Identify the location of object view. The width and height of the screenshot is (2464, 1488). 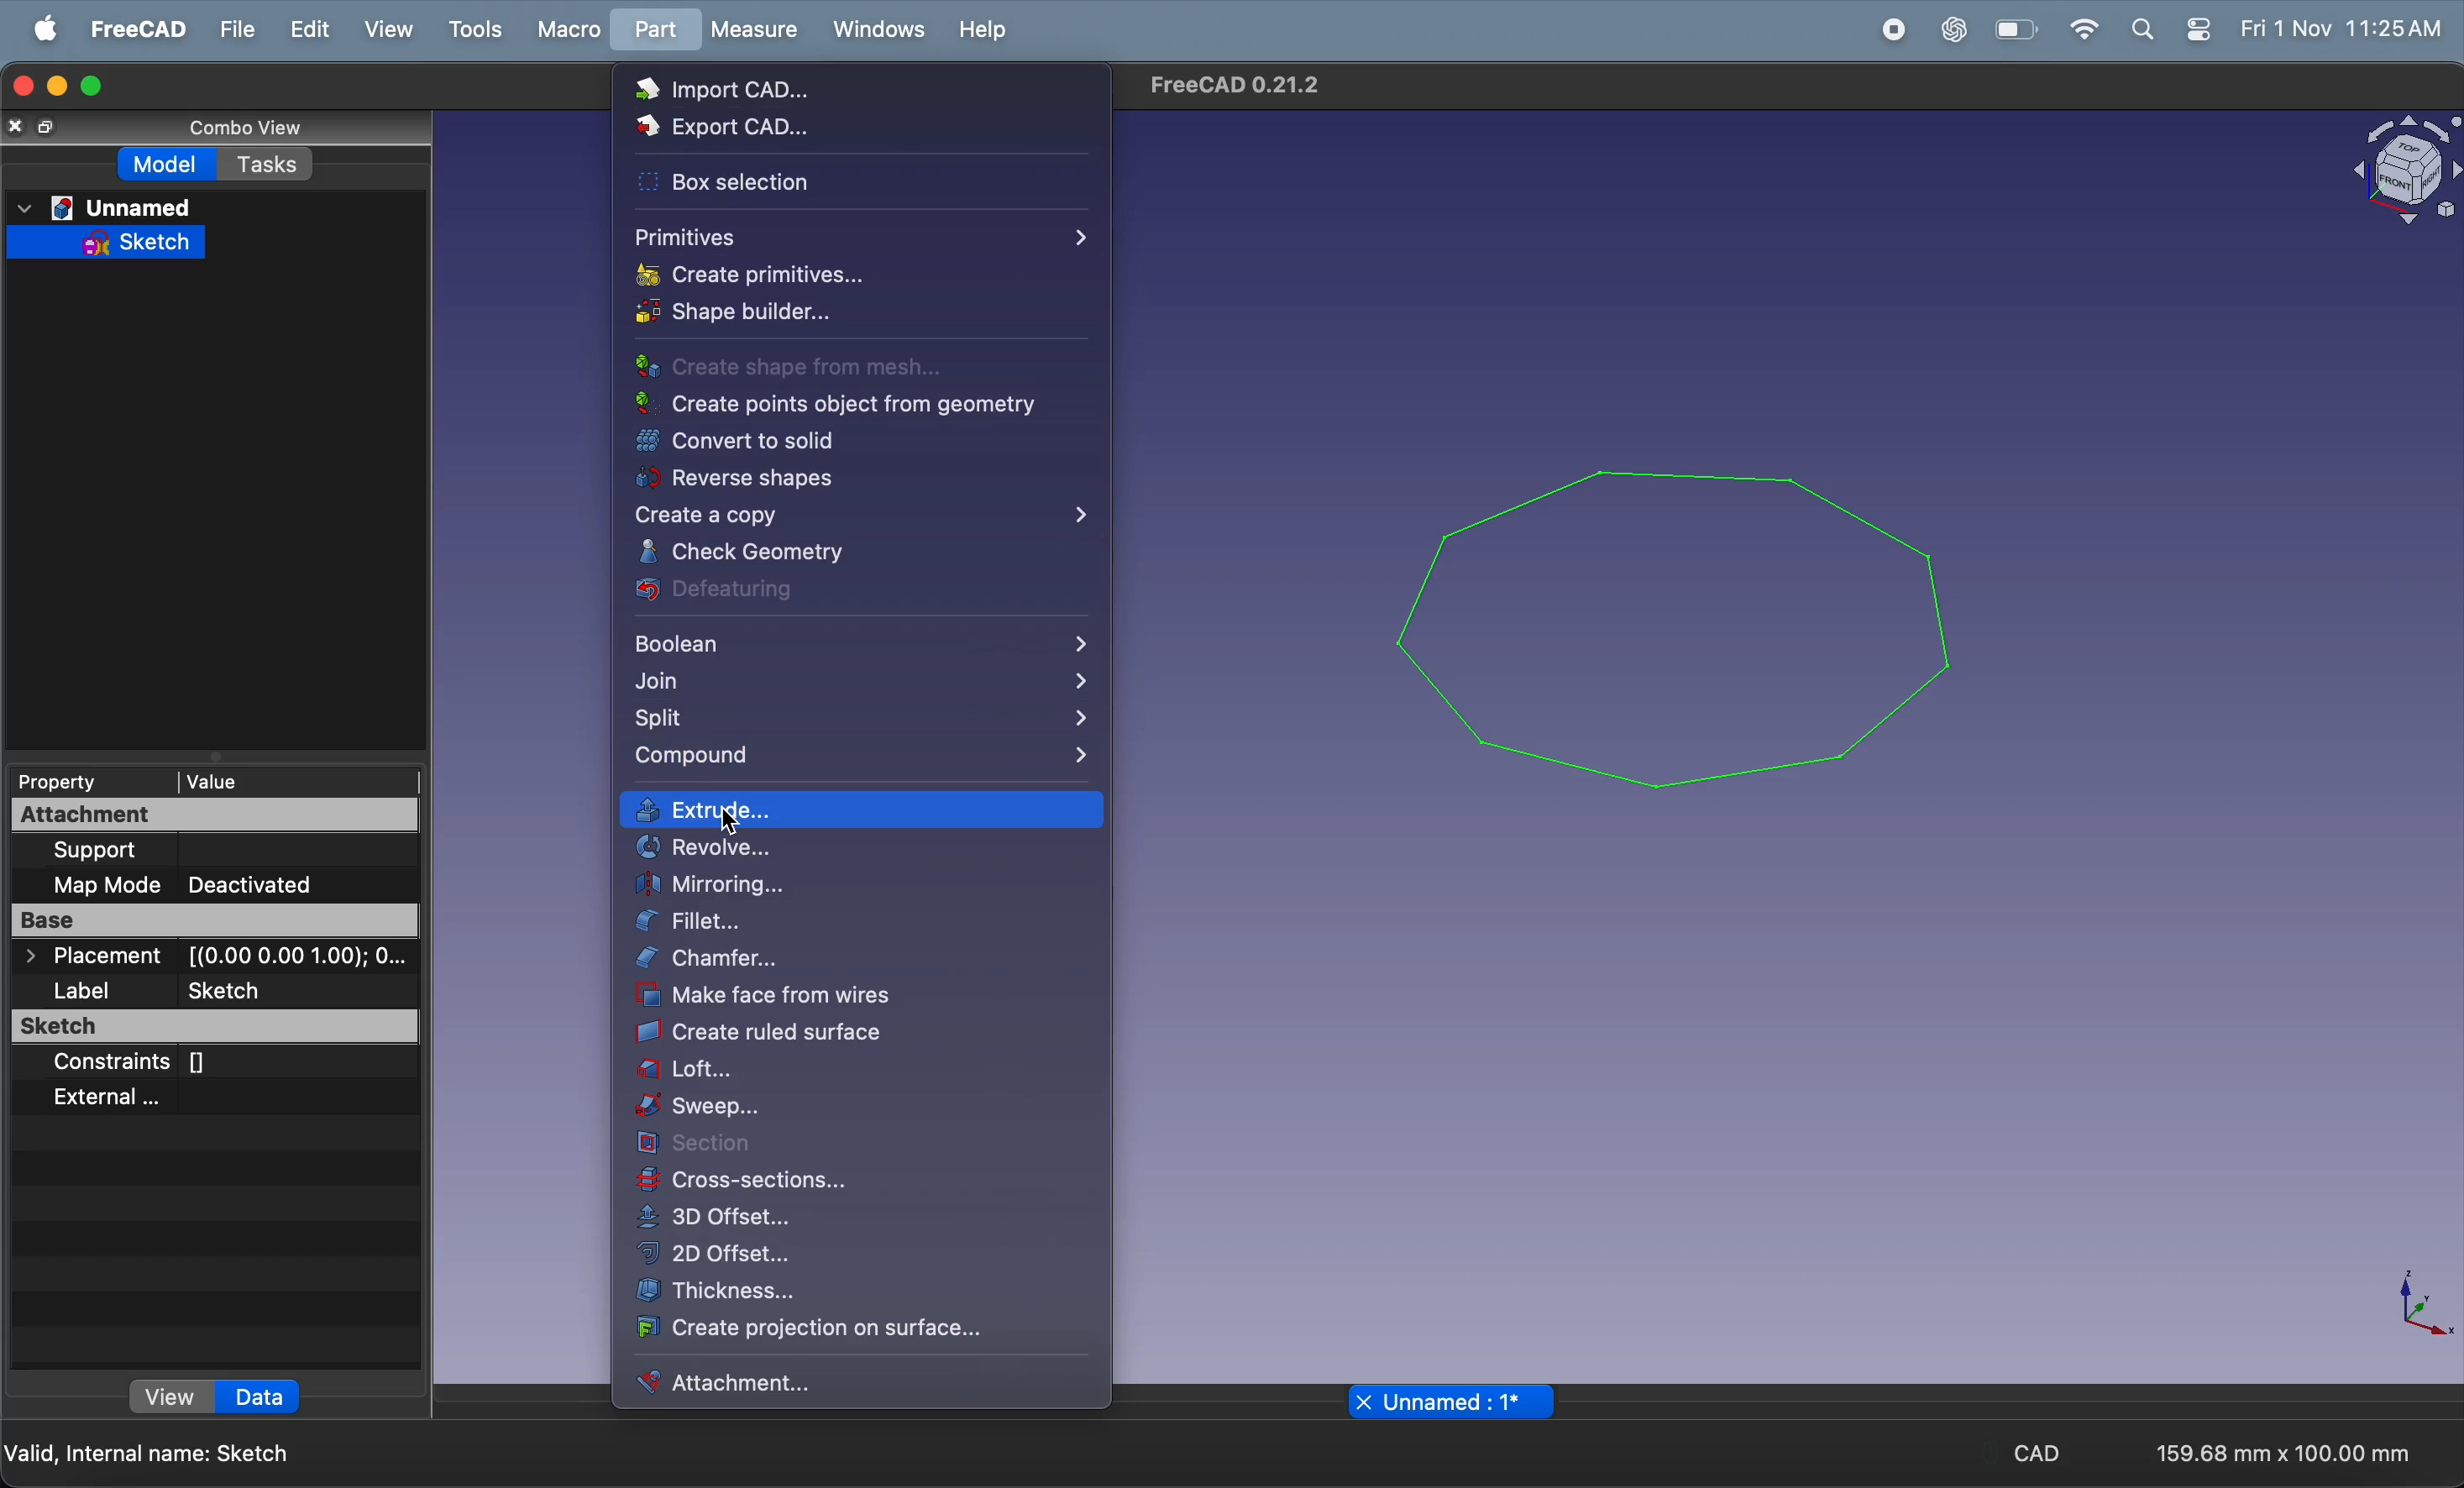
(2392, 171).